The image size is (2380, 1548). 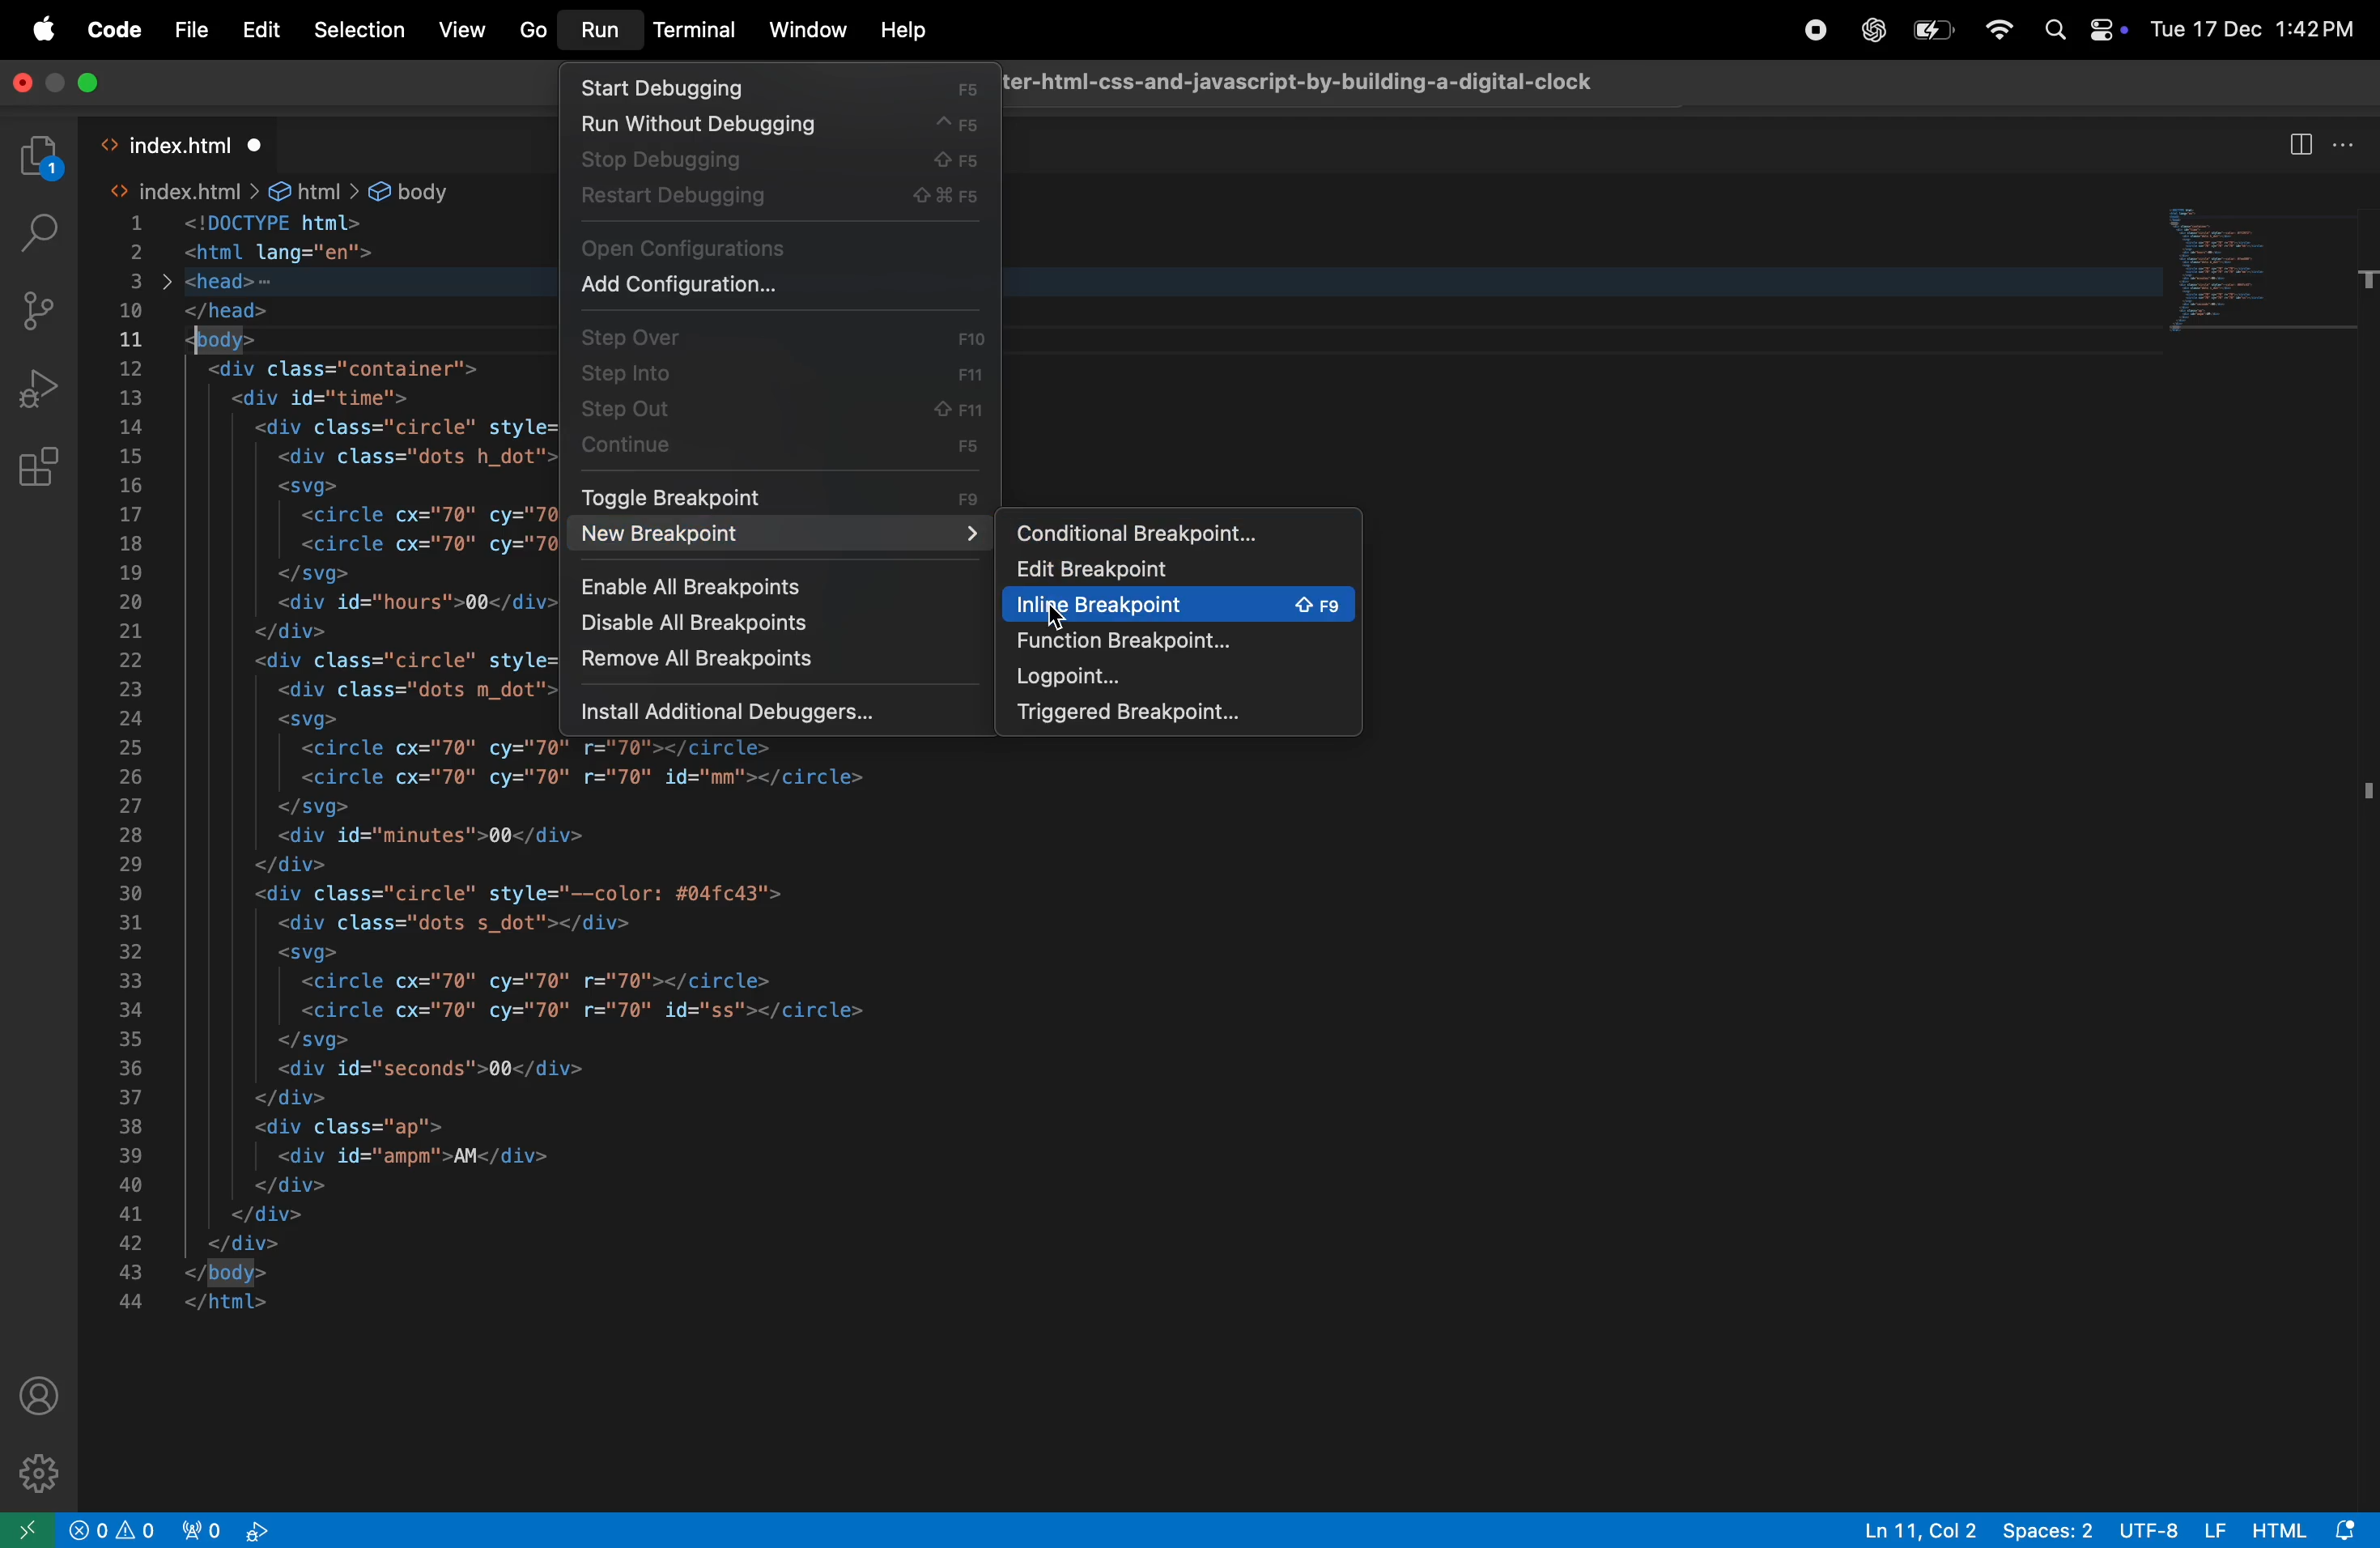 I want to click on Code, so click(x=118, y=32).